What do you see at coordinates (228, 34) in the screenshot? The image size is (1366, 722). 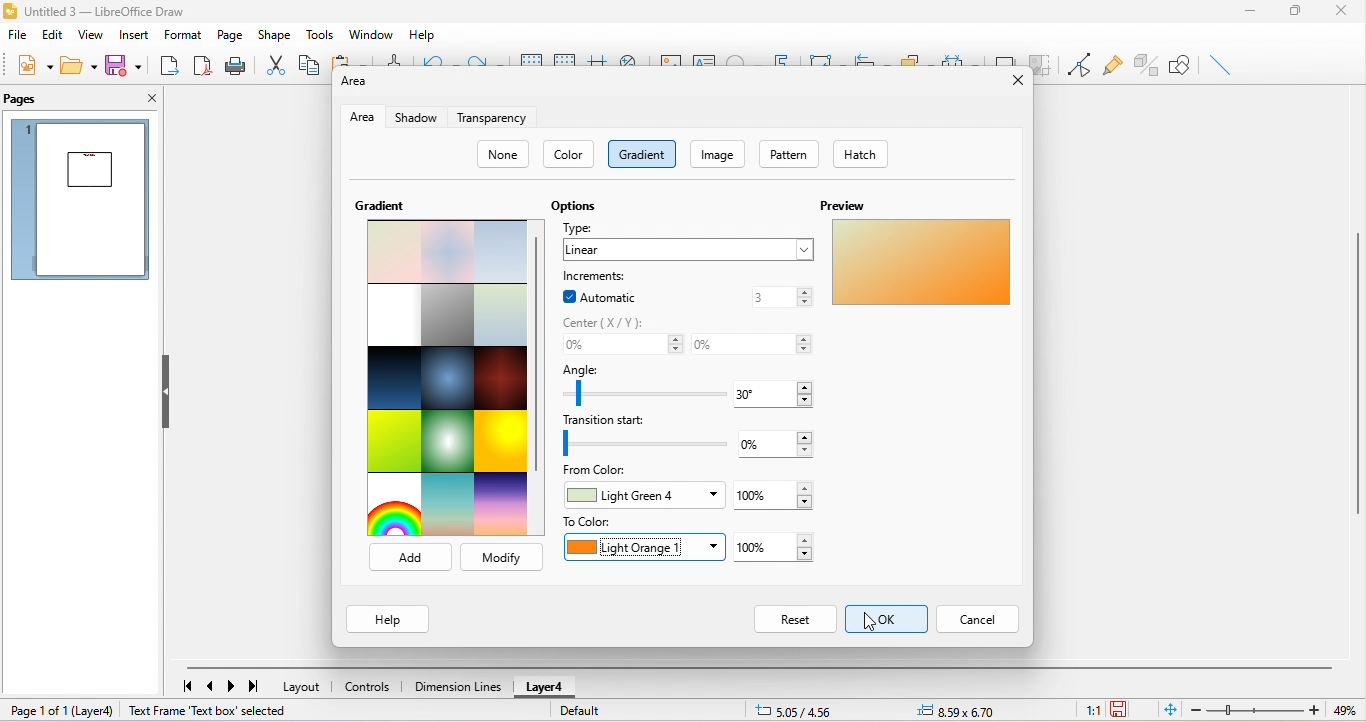 I see `page` at bounding box center [228, 34].